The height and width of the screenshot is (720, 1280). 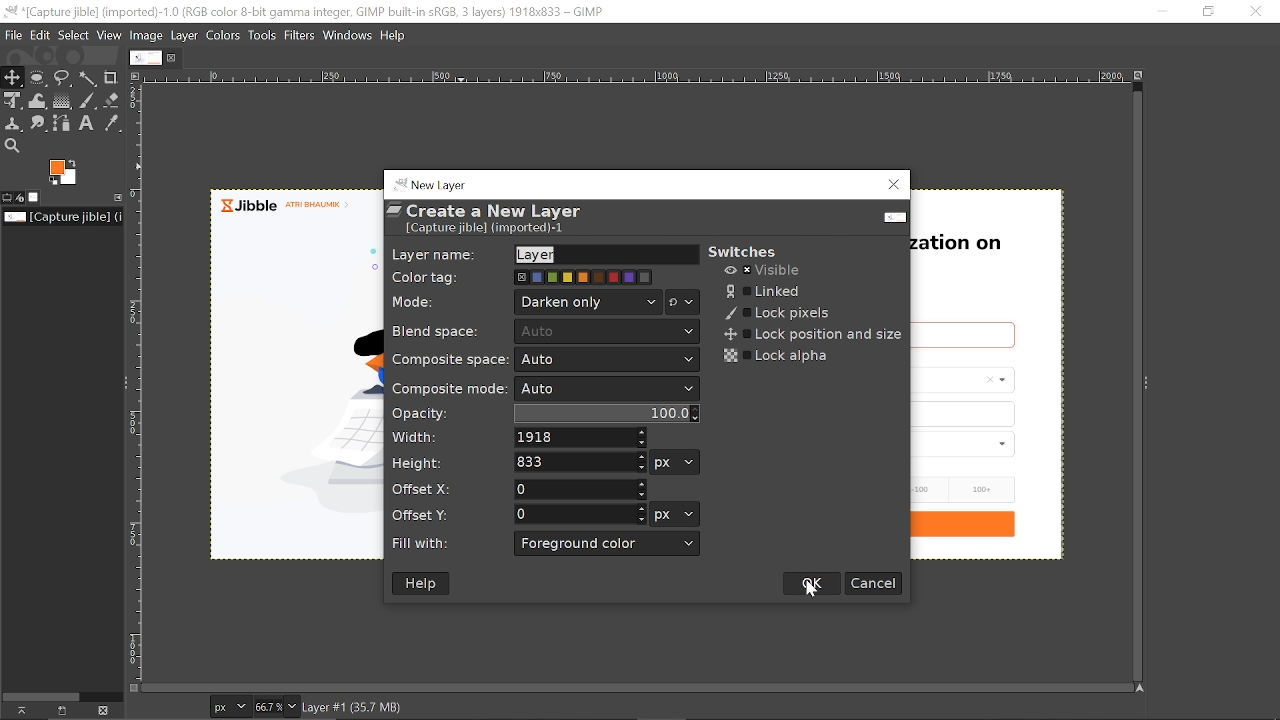 I want to click on Color picker tool, so click(x=111, y=124).